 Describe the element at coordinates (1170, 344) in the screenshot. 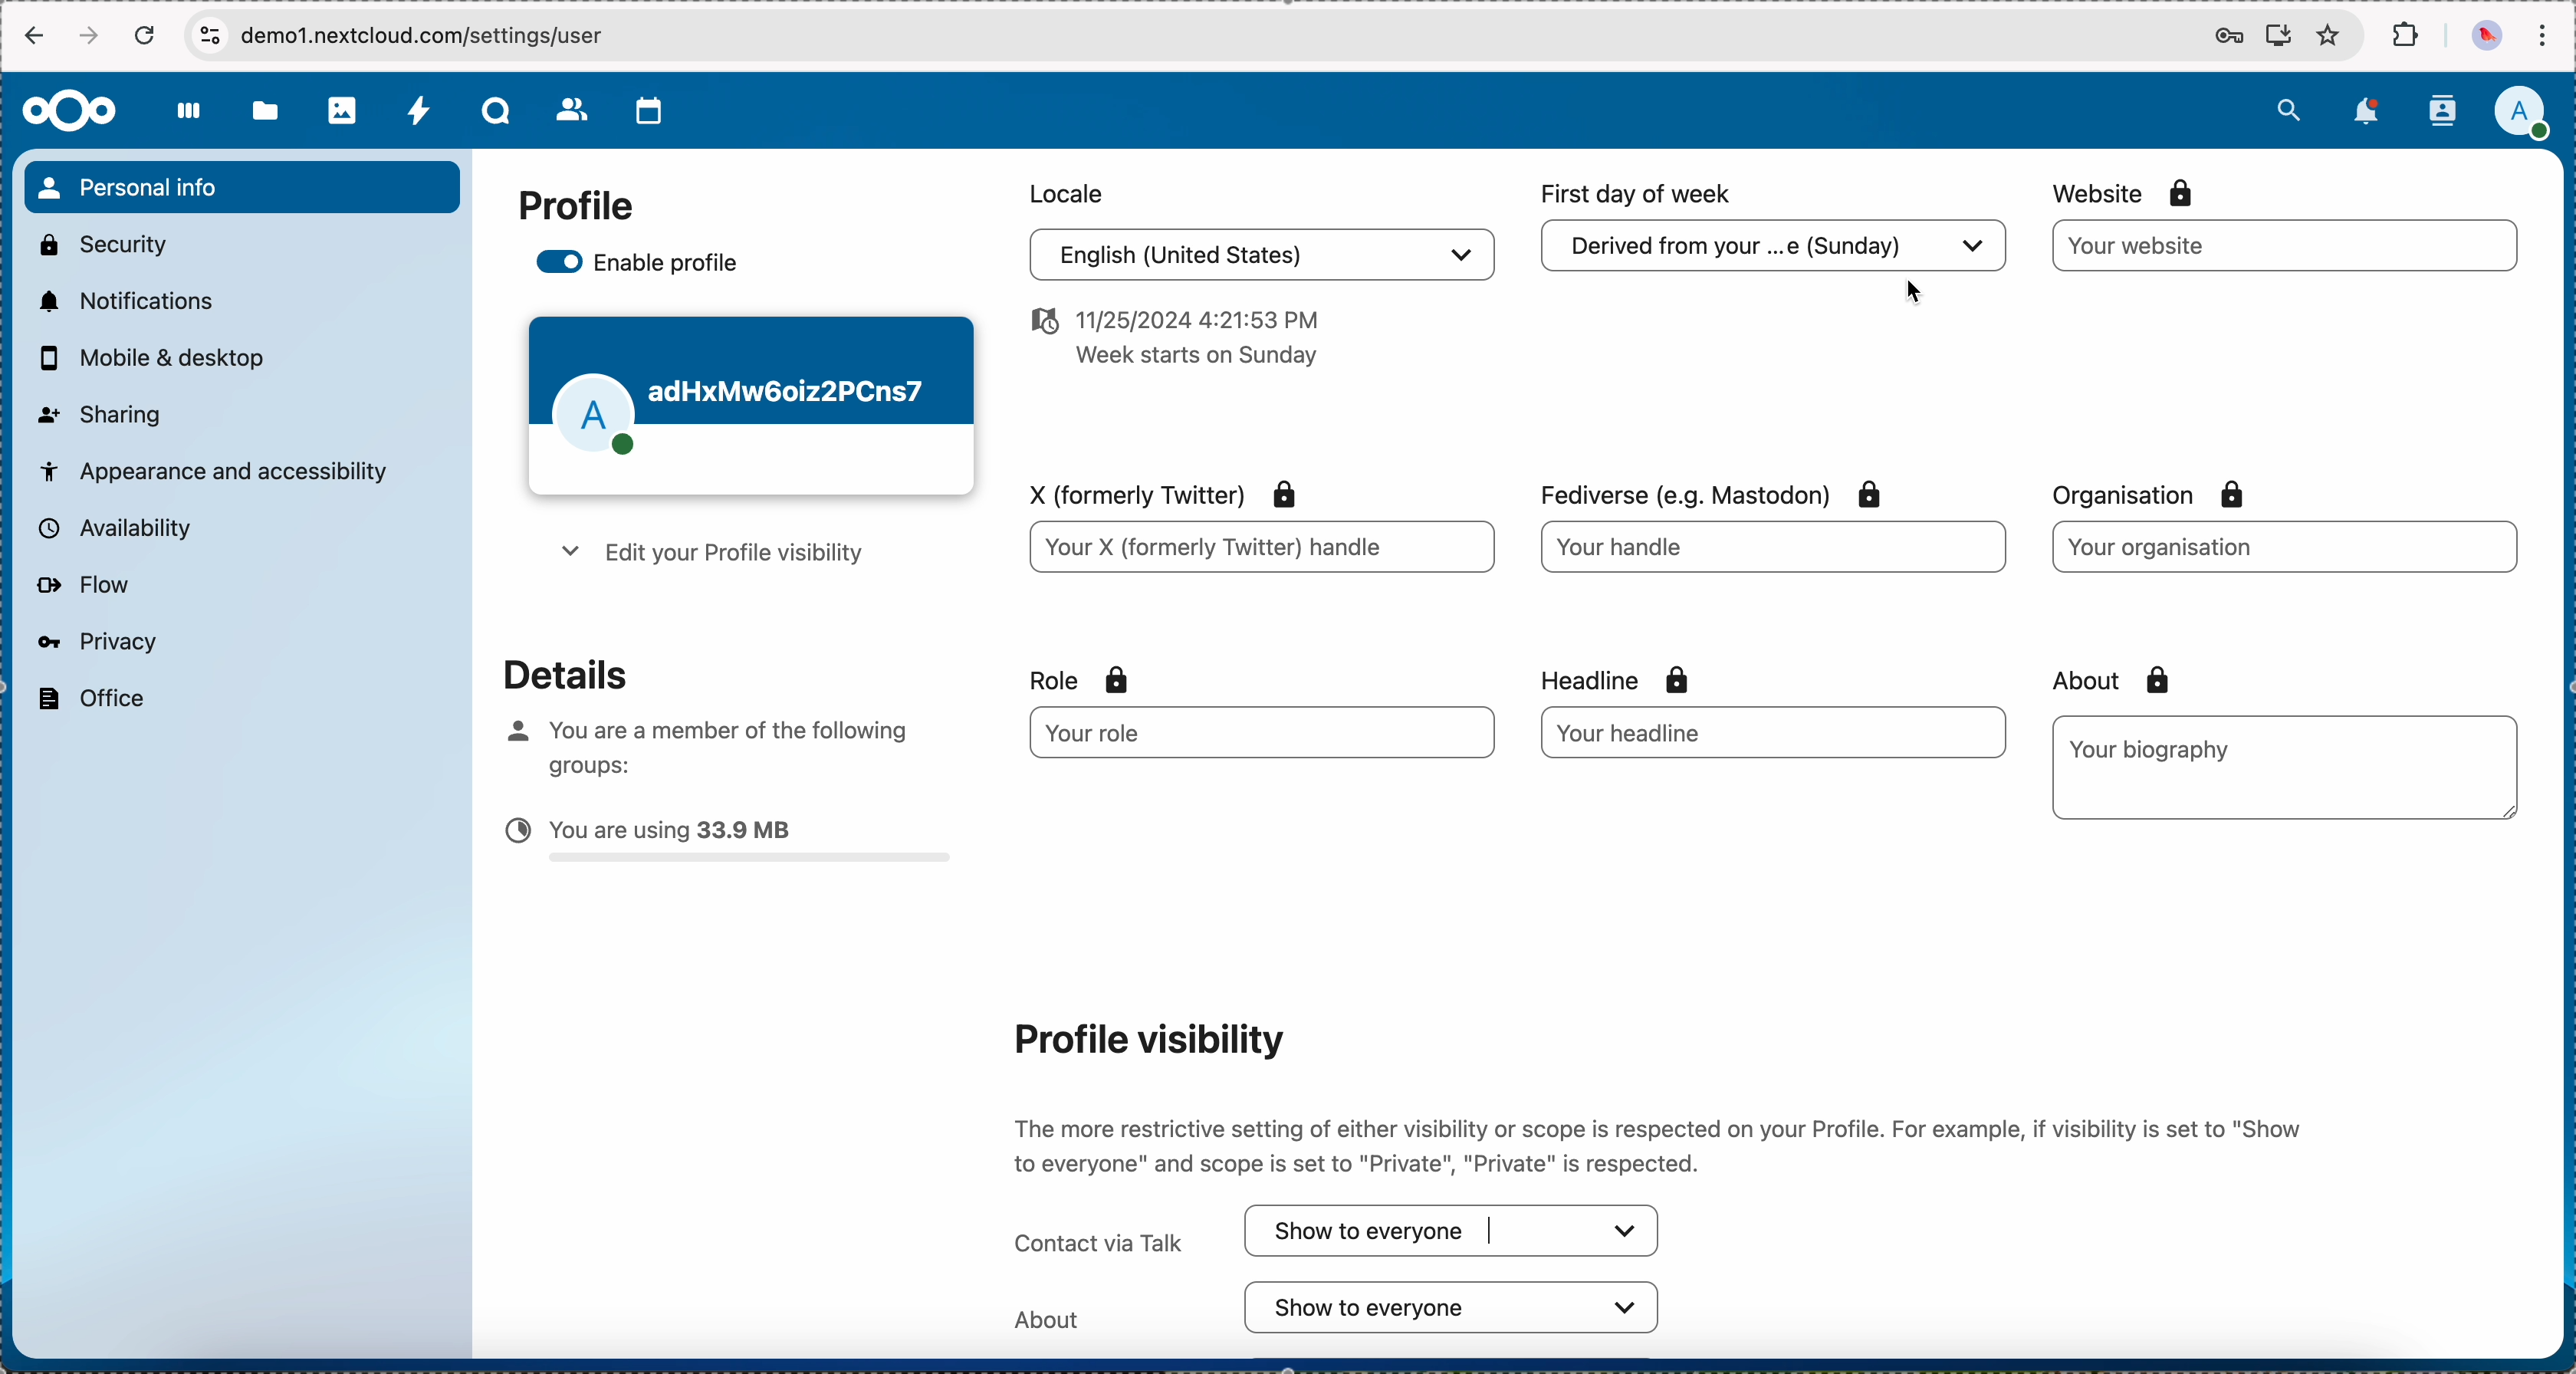

I see `date and hour` at that location.